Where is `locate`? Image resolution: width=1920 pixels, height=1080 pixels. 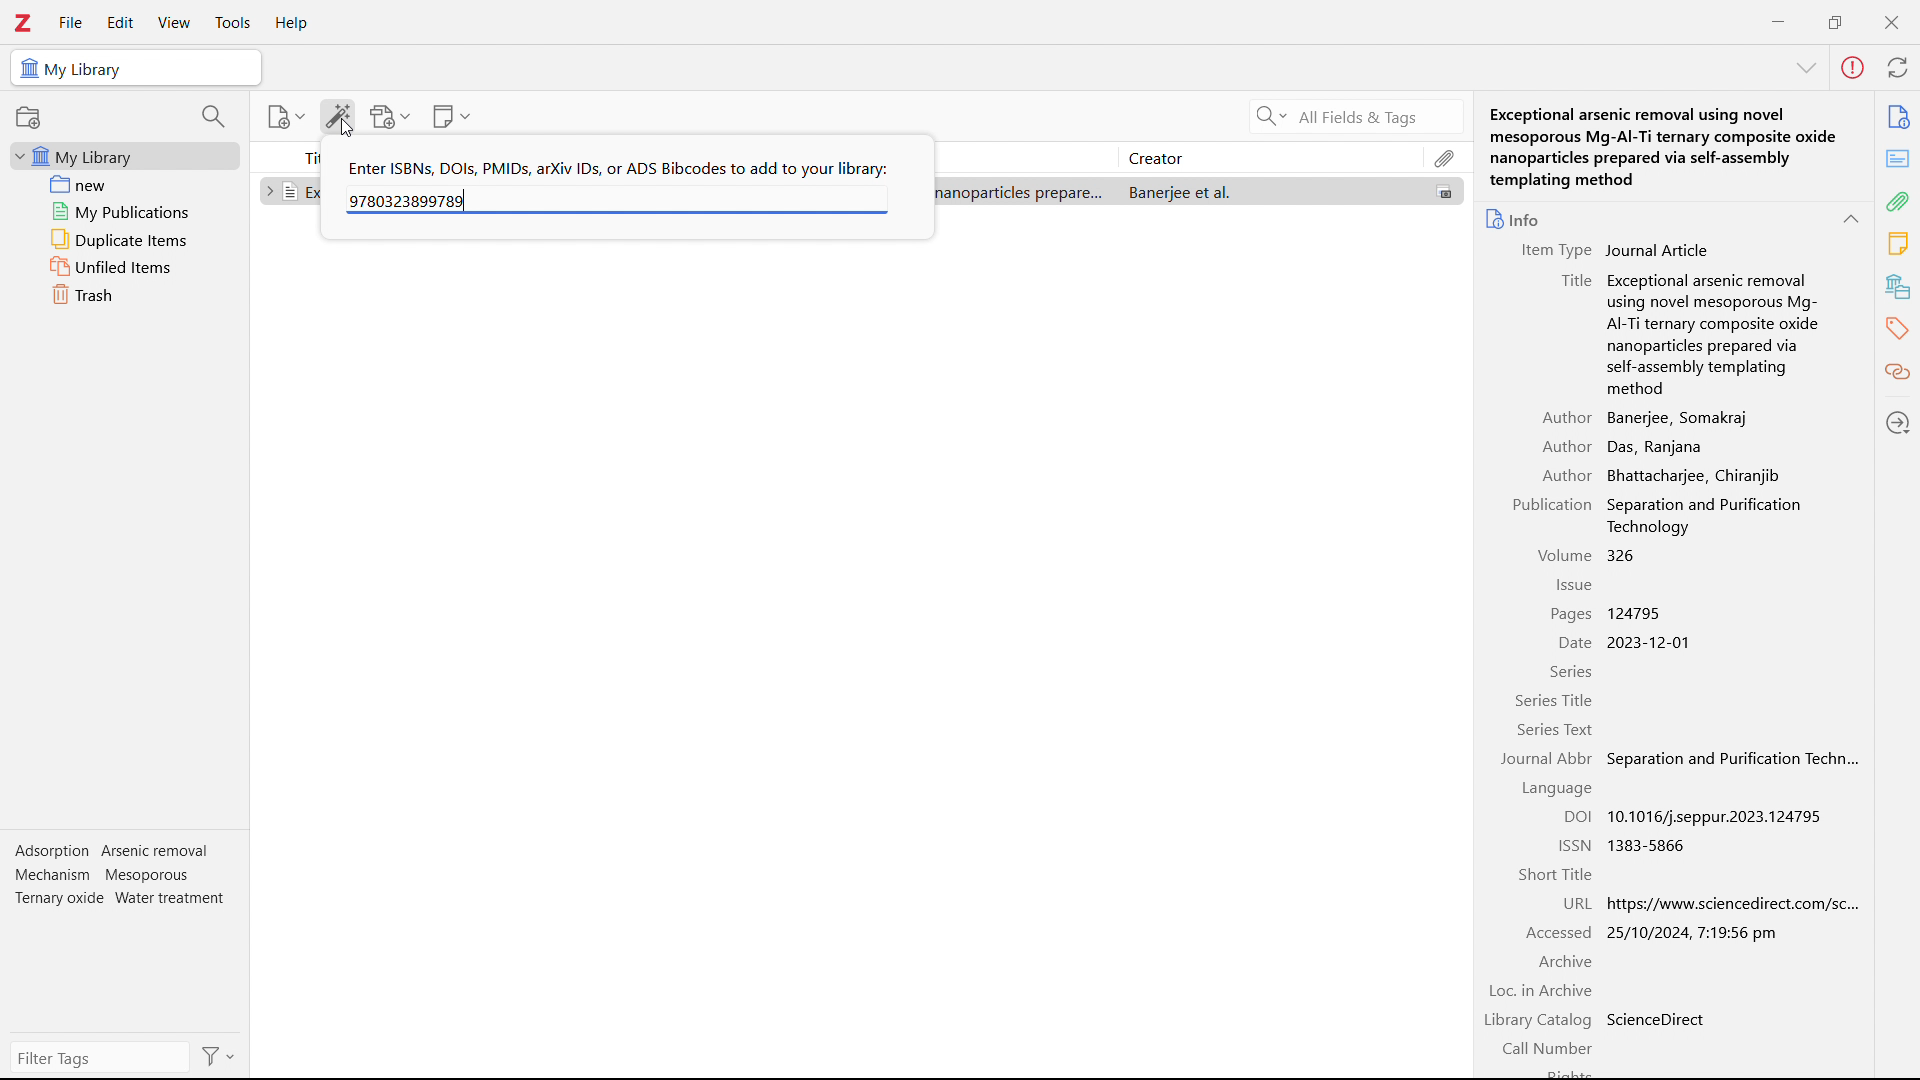
locate is located at coordinates (1899, 421).